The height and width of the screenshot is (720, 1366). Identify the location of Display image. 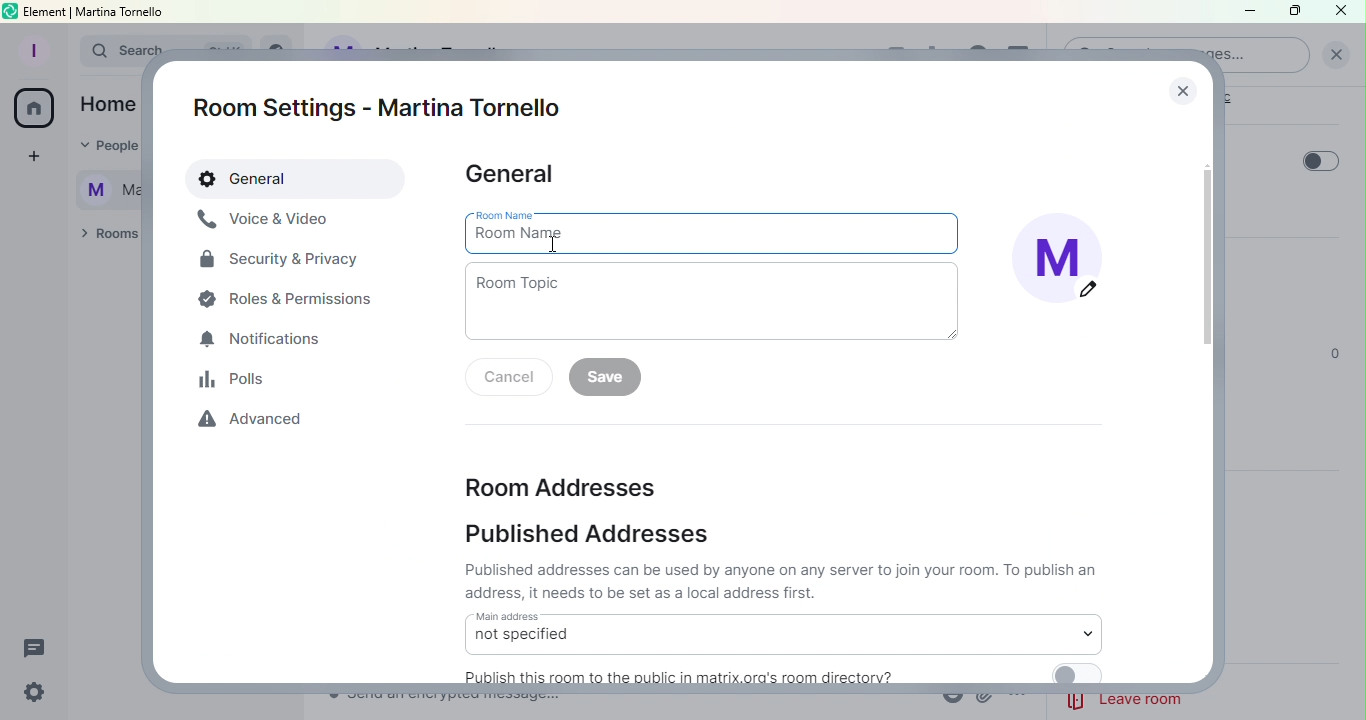
(1067, 264).